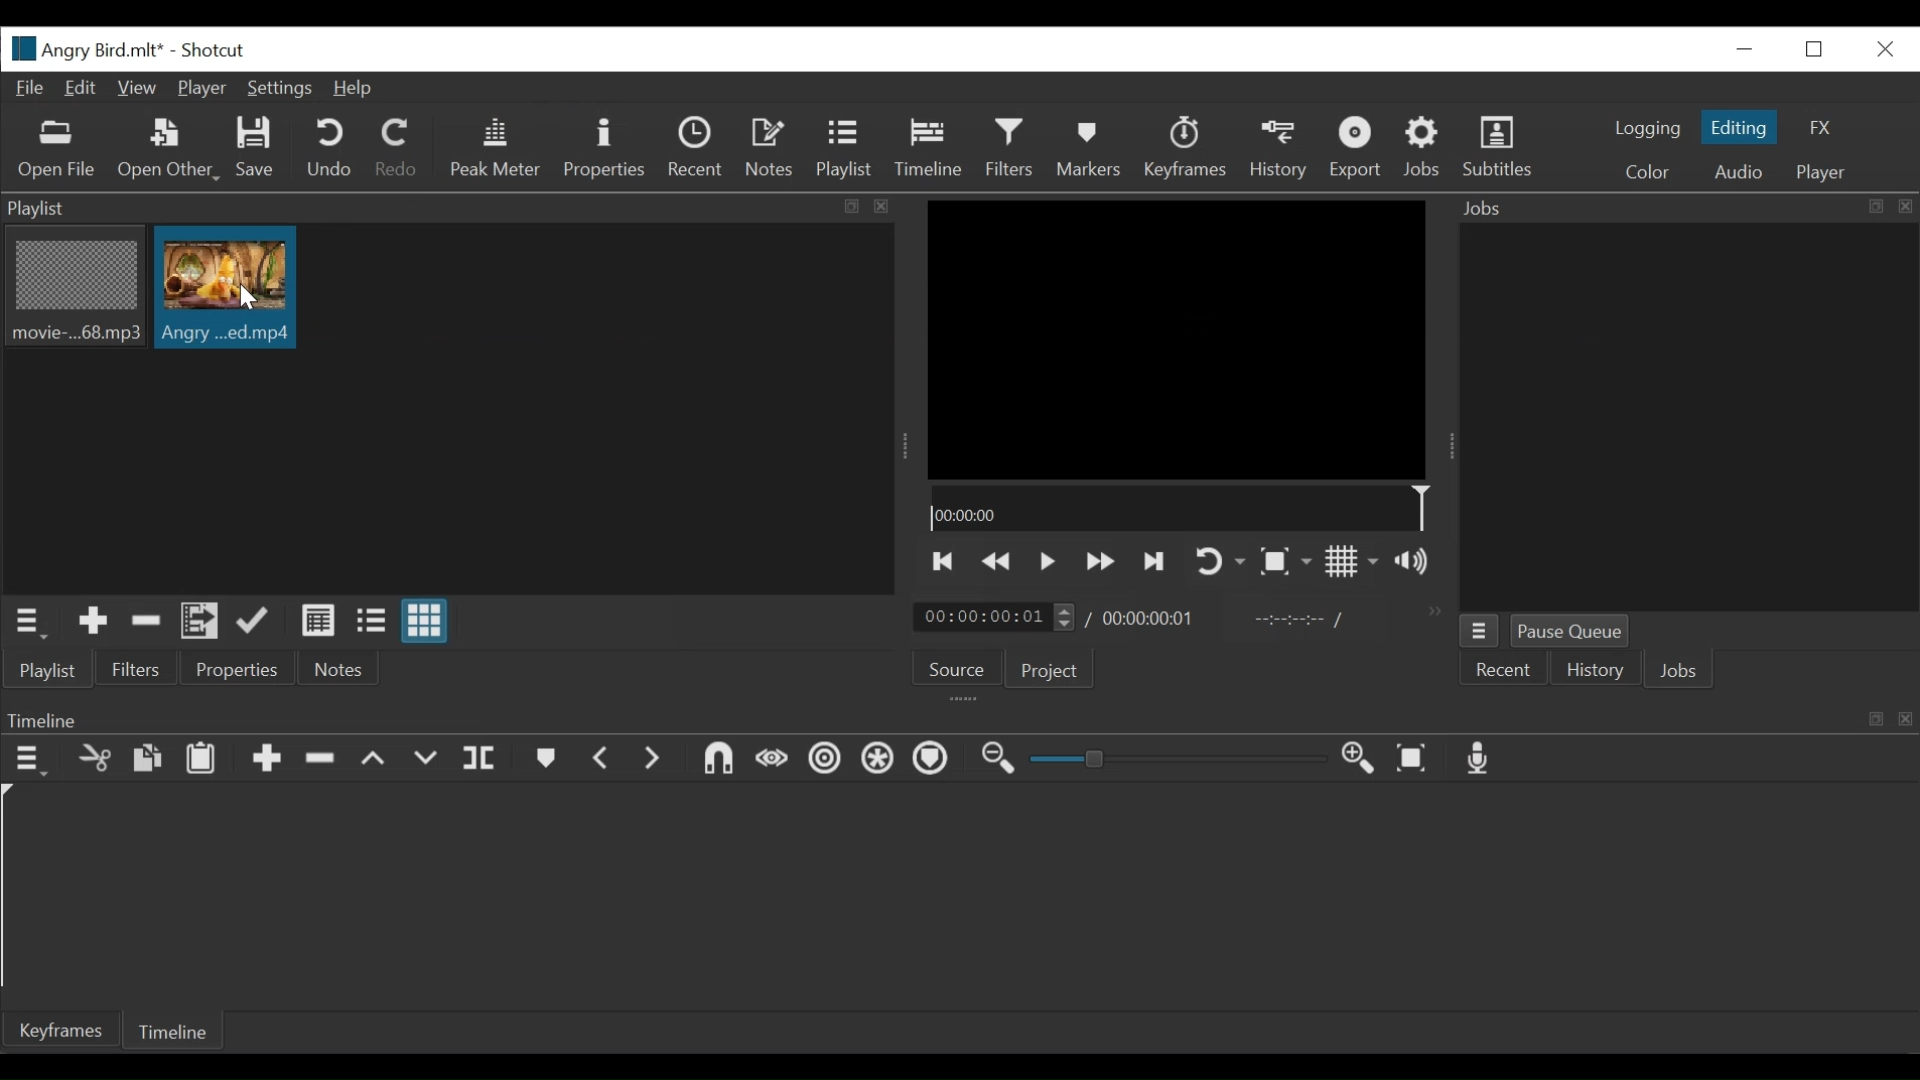 Image resolution: width=1920 pixels, height=1080 pixels. Describe the element at coordinates (719, 762) in the screenshot. I see `Snap` at that location.